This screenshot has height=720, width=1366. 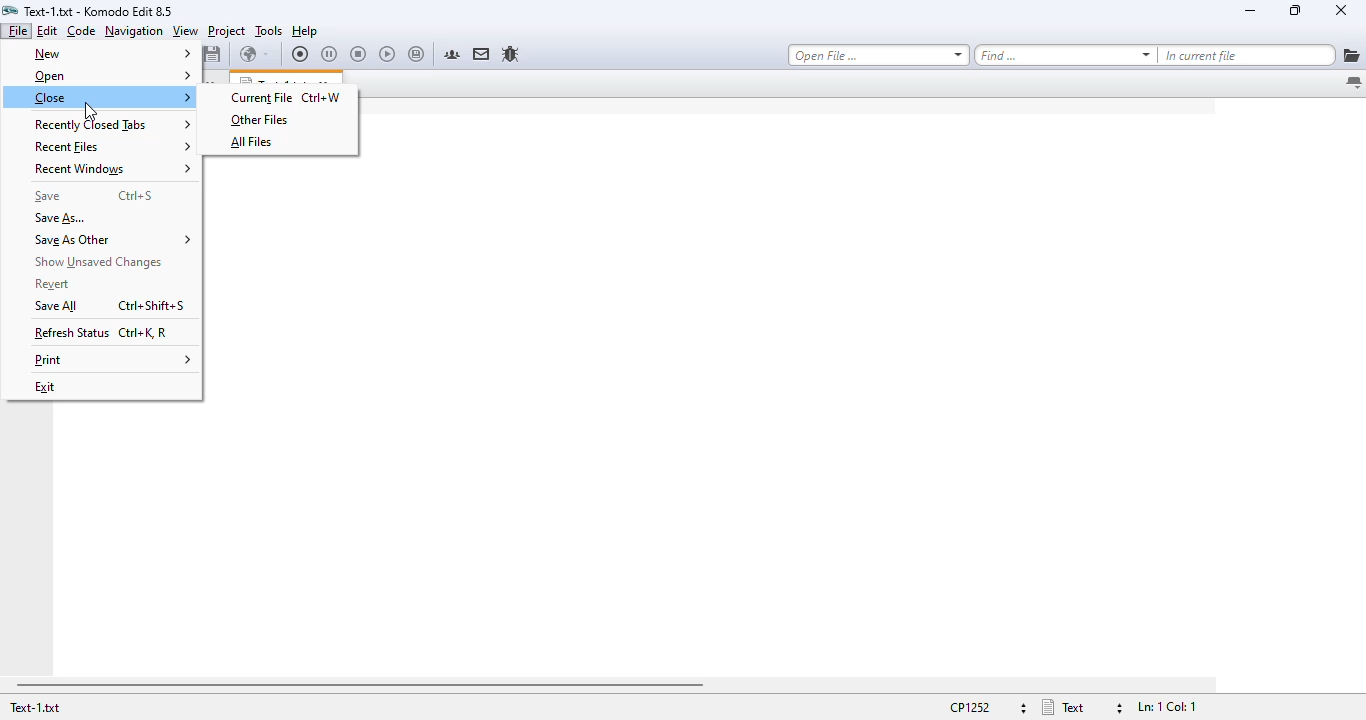 What do you see at coordinates (1351, 55) in the screenshot?
I see `browse for directories to add to search list` at bounding box center [1351, 55].